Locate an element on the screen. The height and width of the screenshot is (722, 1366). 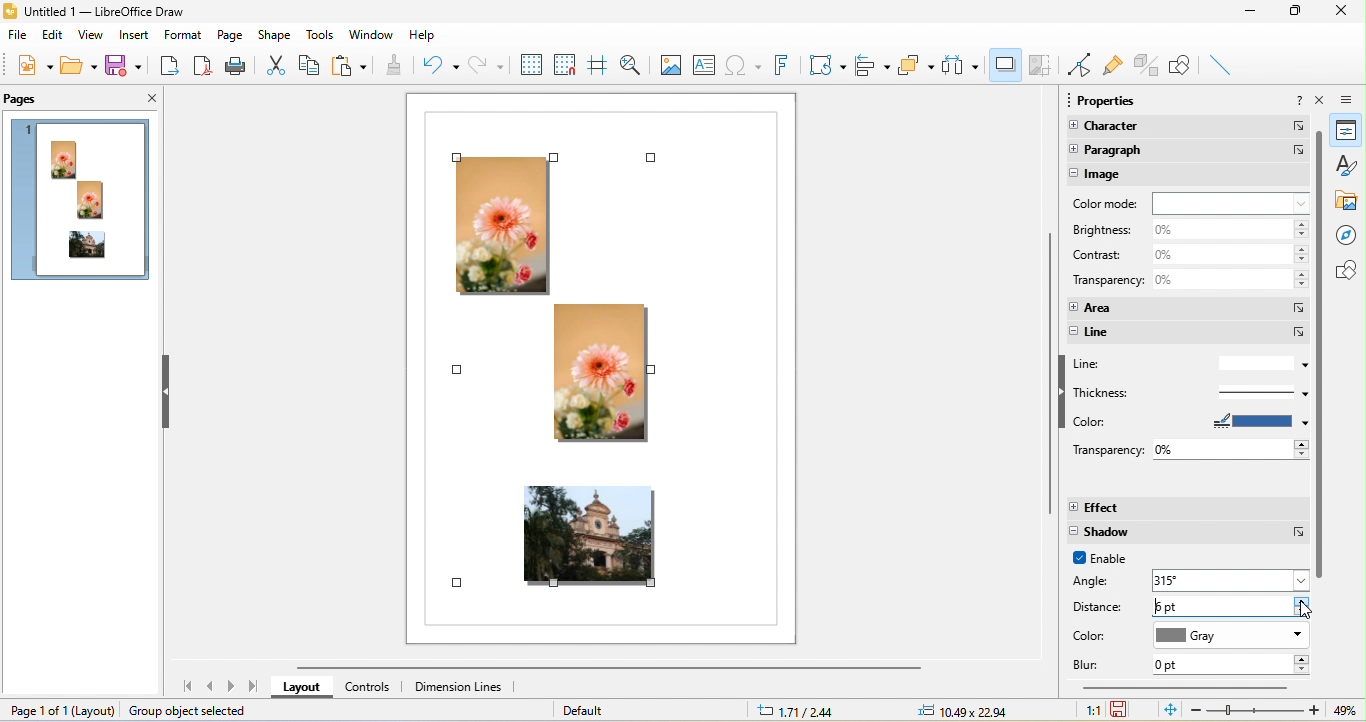
angle is located at coordinates (1102, 582).